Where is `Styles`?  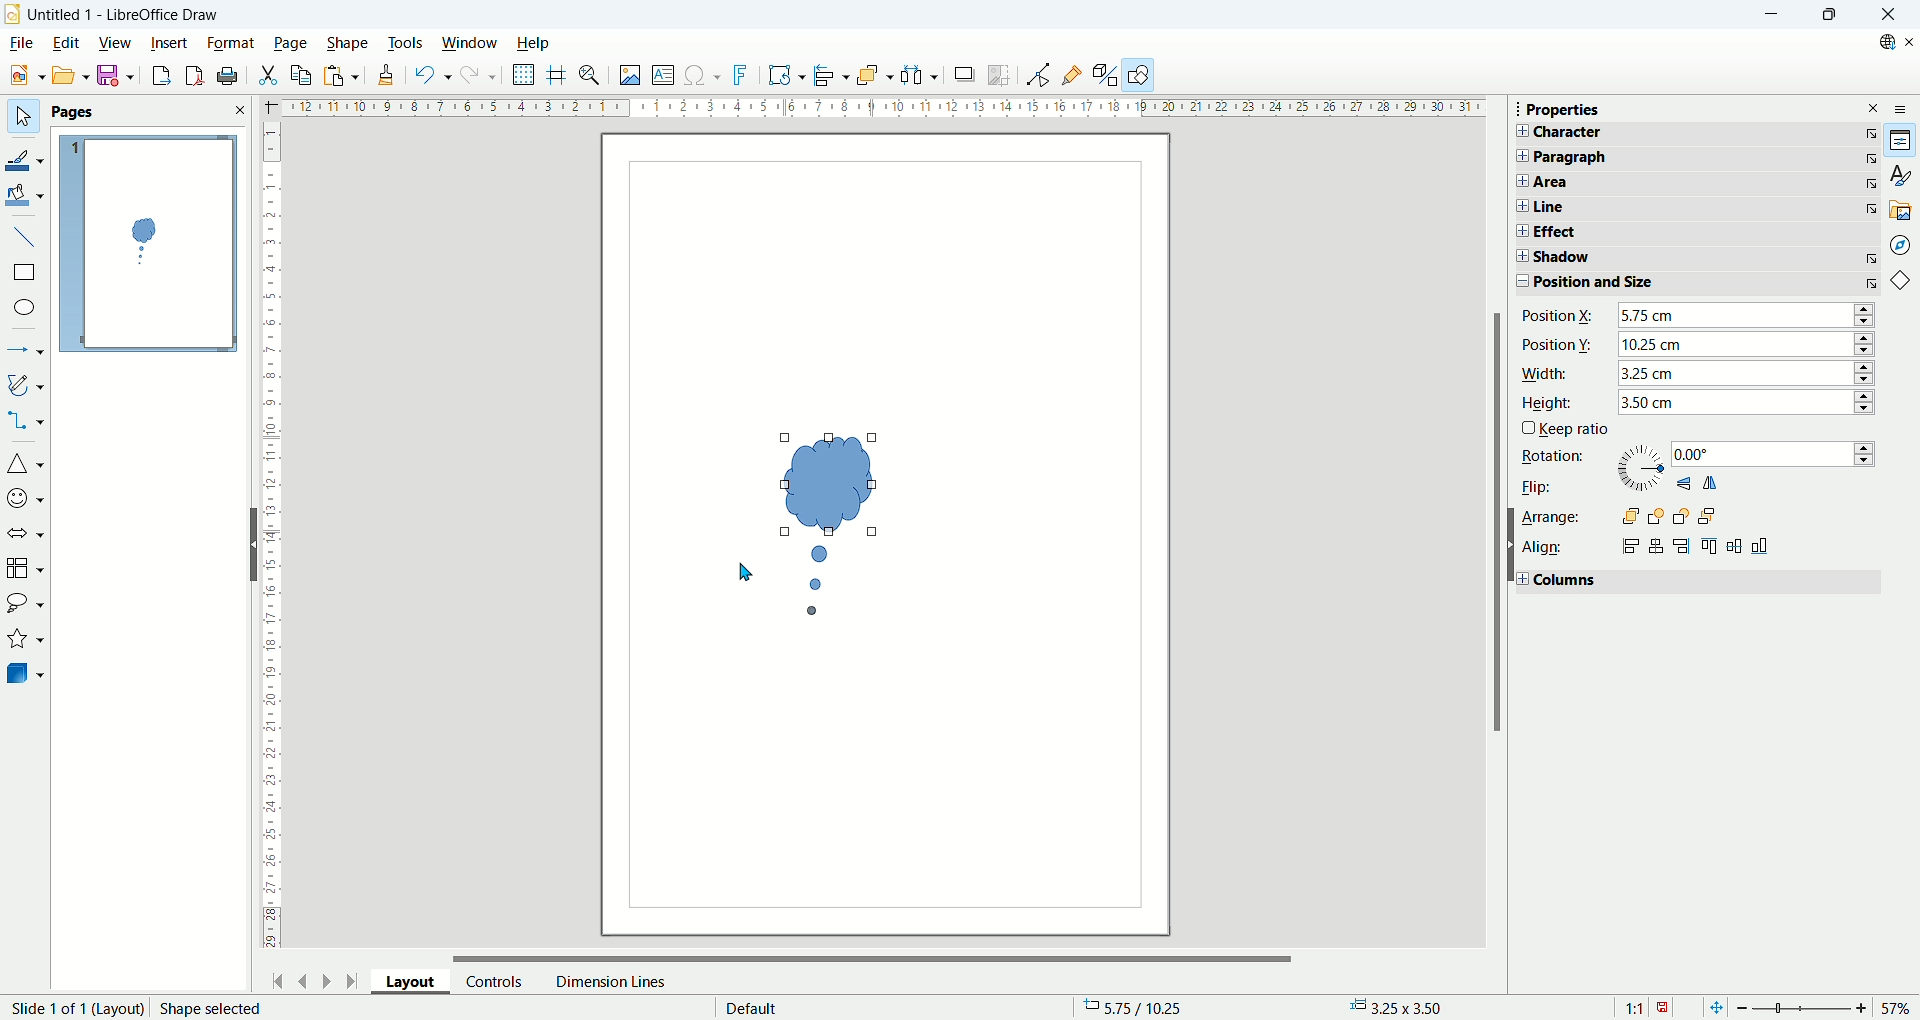
Styles is located at coordinates (1900, 175).